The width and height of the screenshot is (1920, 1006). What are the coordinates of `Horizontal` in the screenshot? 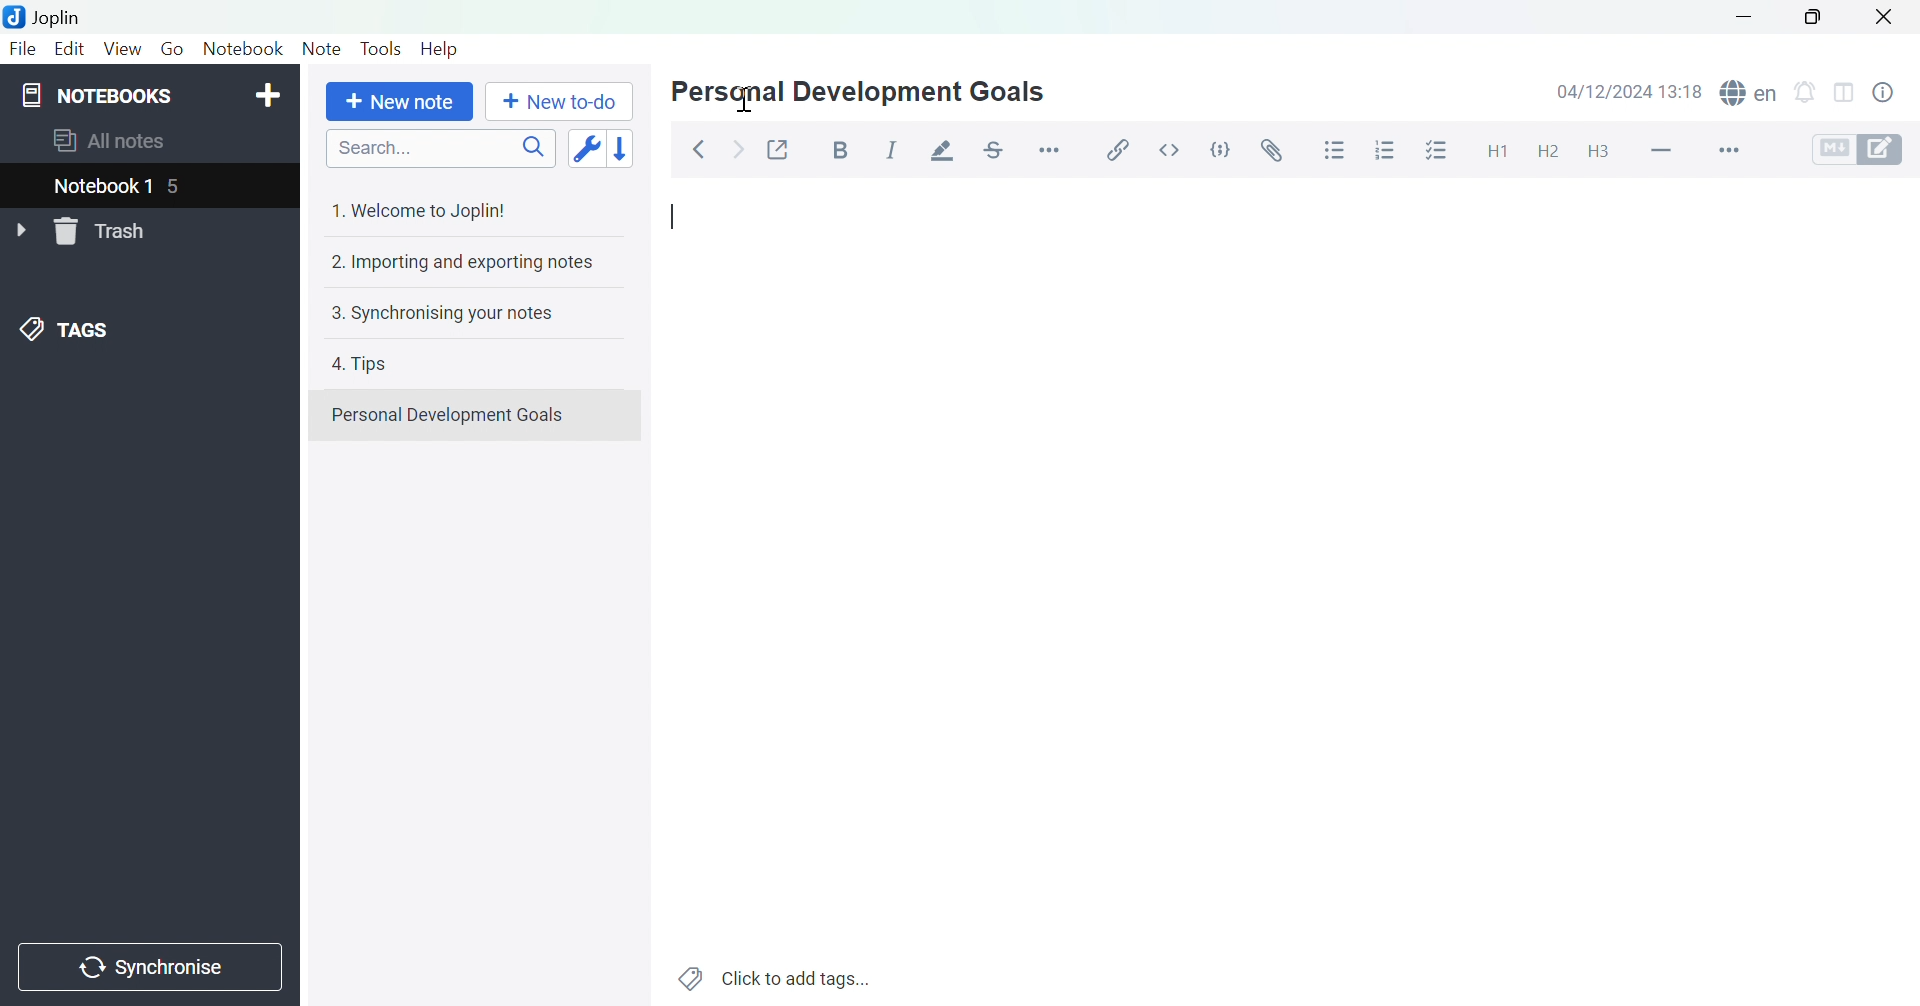 It's located at (1052, 149).